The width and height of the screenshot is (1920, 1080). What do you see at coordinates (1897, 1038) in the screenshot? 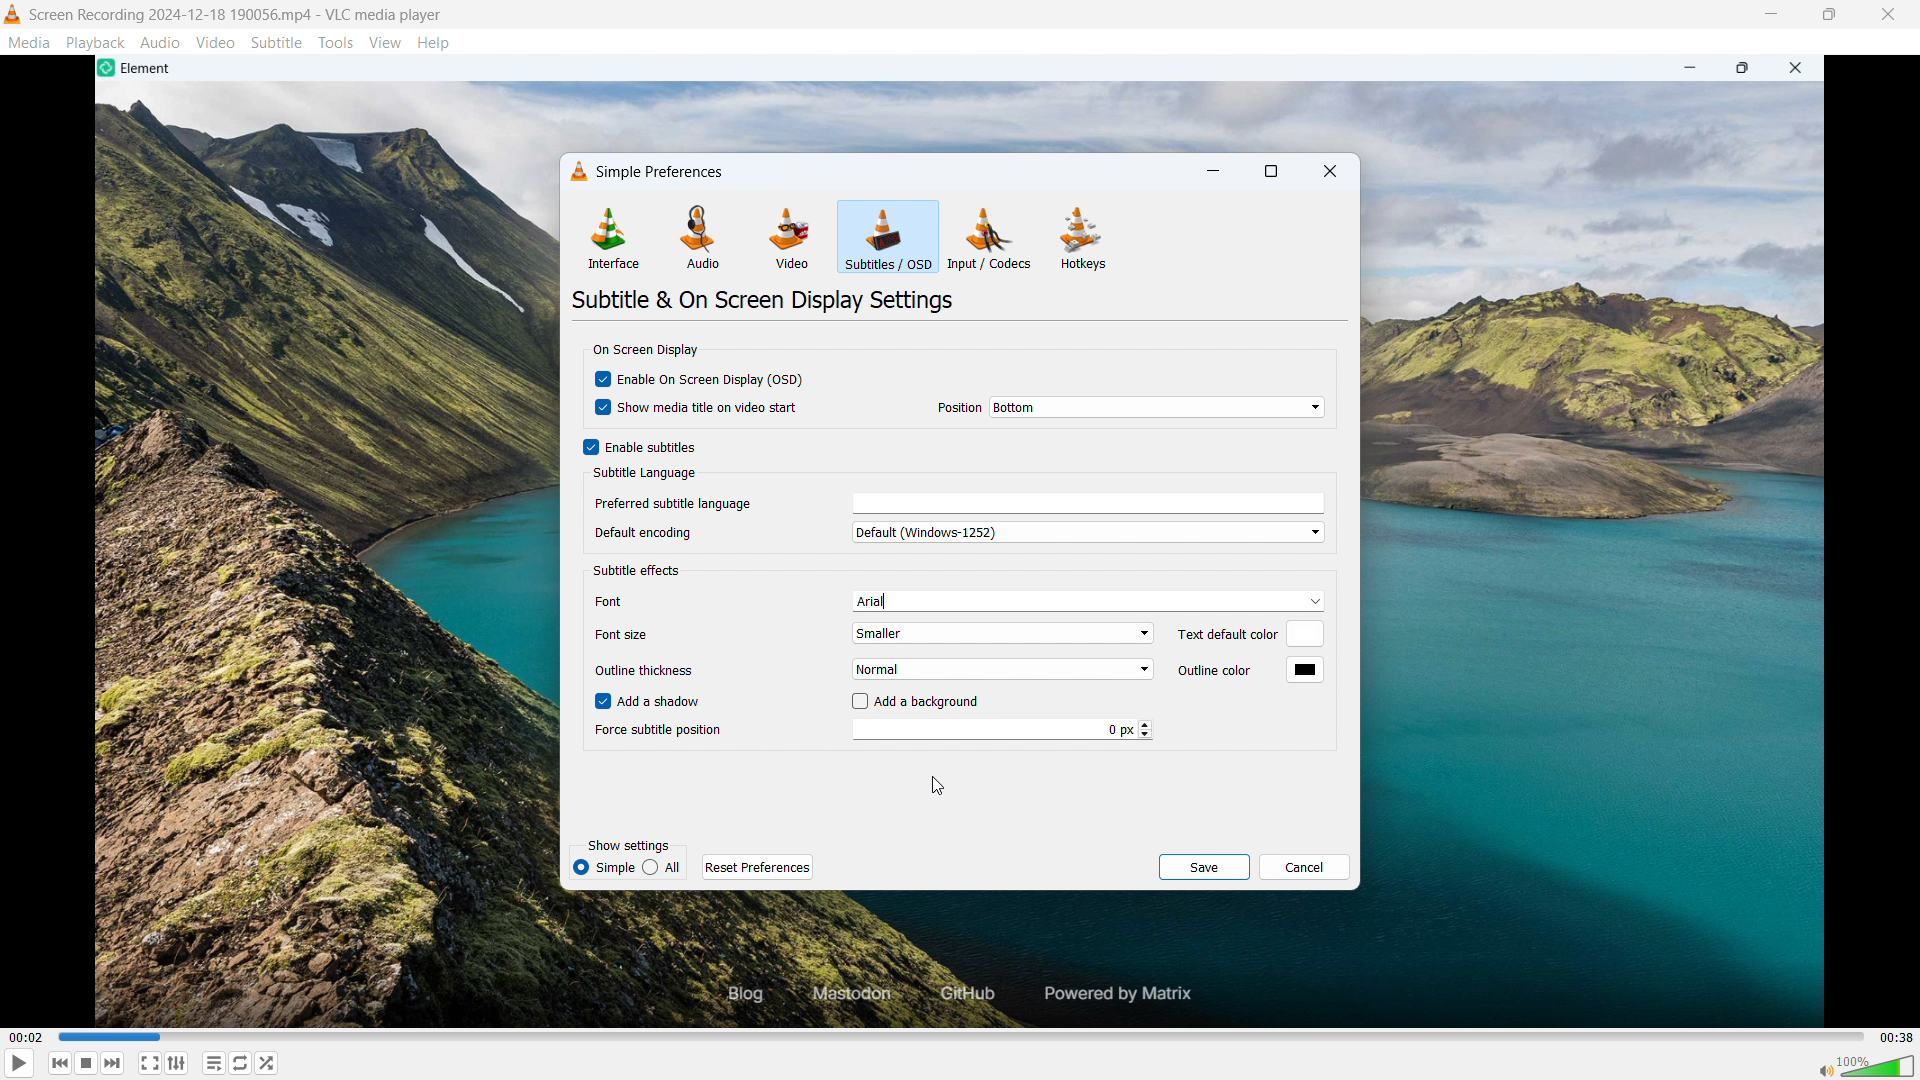
I see `video duration` at bounding box center [1897, 1038].